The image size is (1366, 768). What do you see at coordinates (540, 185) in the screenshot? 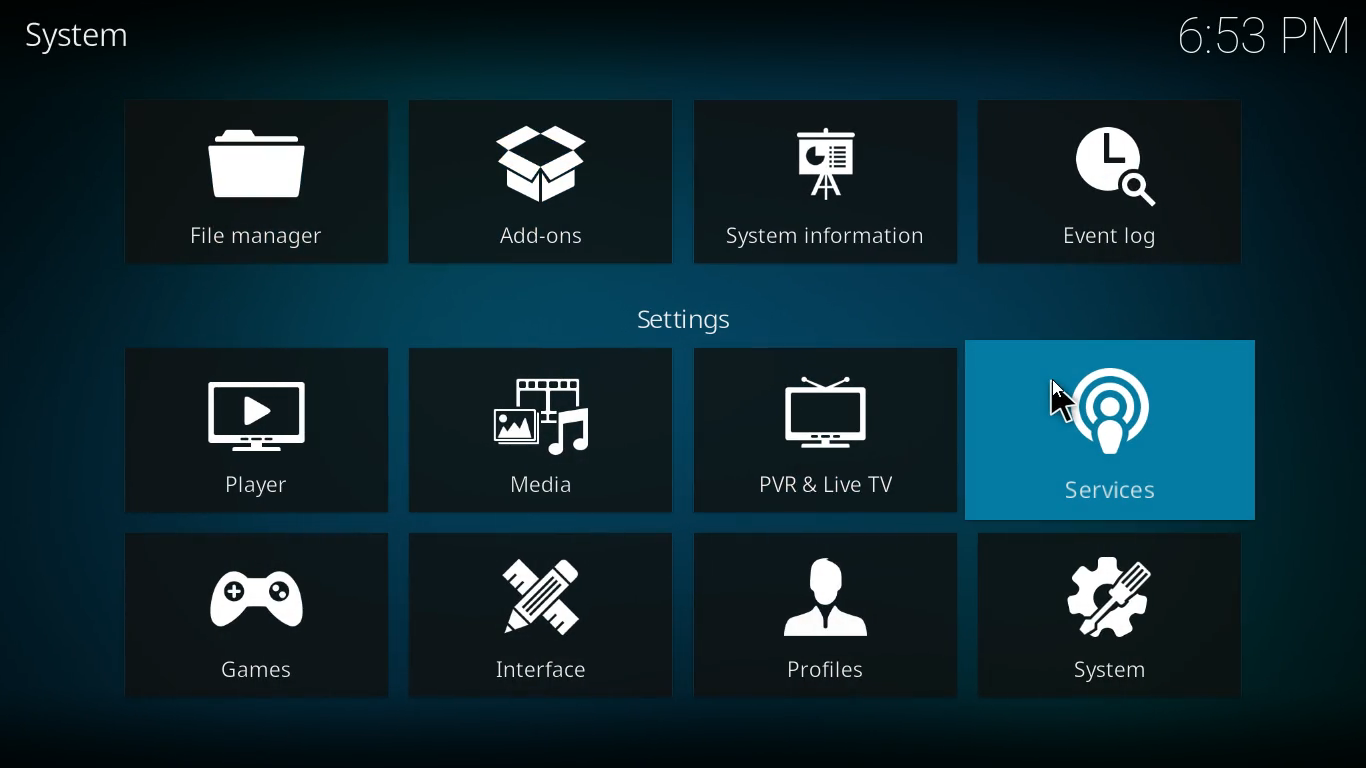
I see `add-ons` at bounding box center [540, 185].